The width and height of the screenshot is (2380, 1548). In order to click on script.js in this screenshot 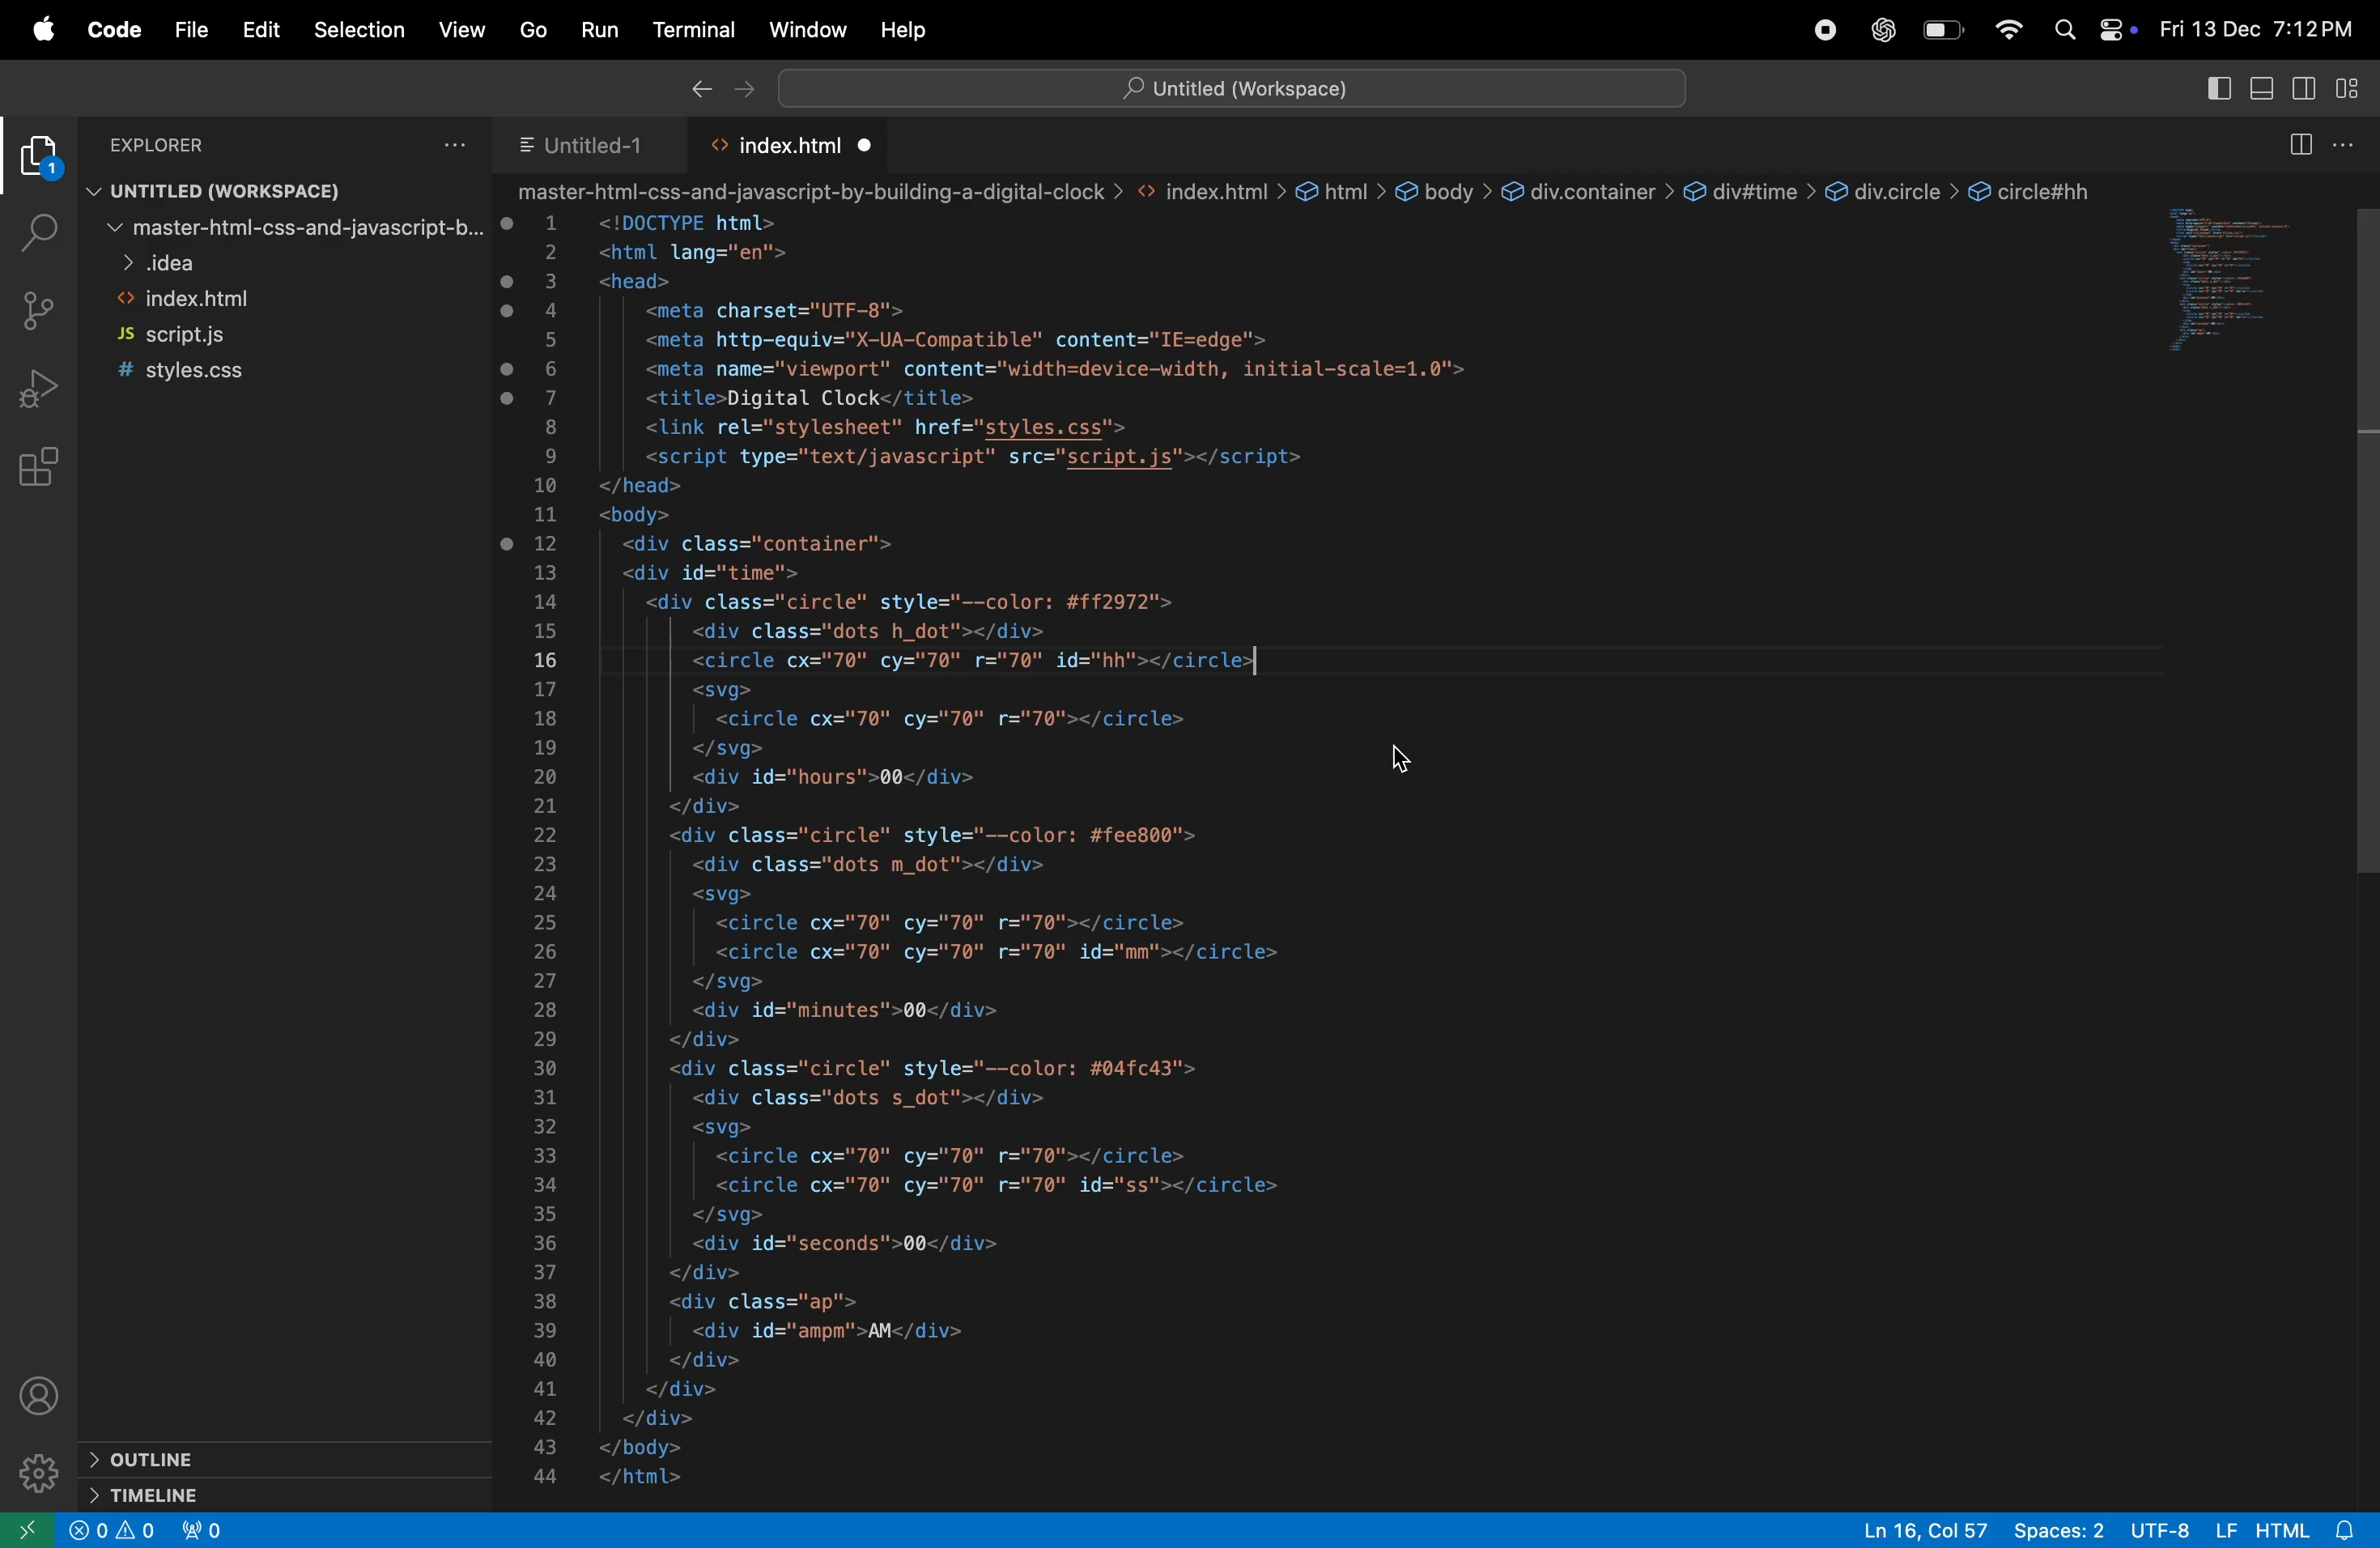, I will do `click(265, 337)`.